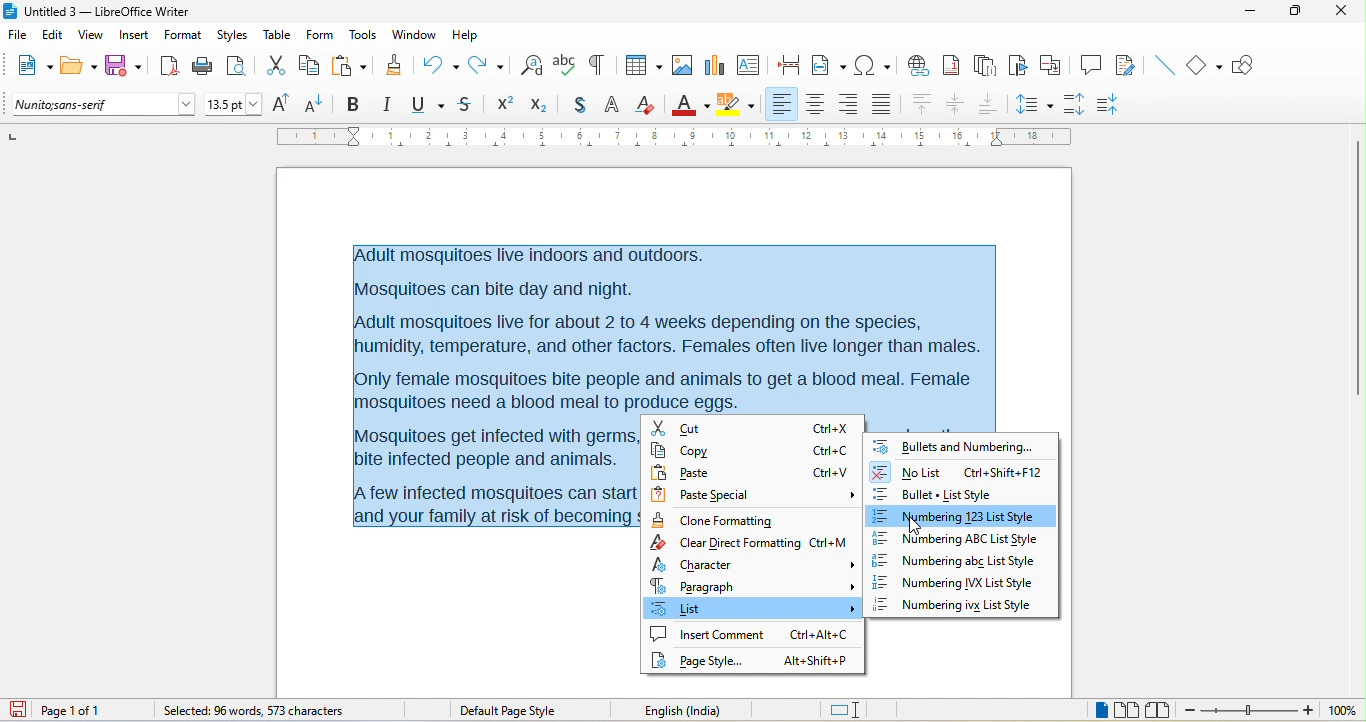  Describe the element at coordinates (642, 63) in the screenshot. I see `table` at that location.